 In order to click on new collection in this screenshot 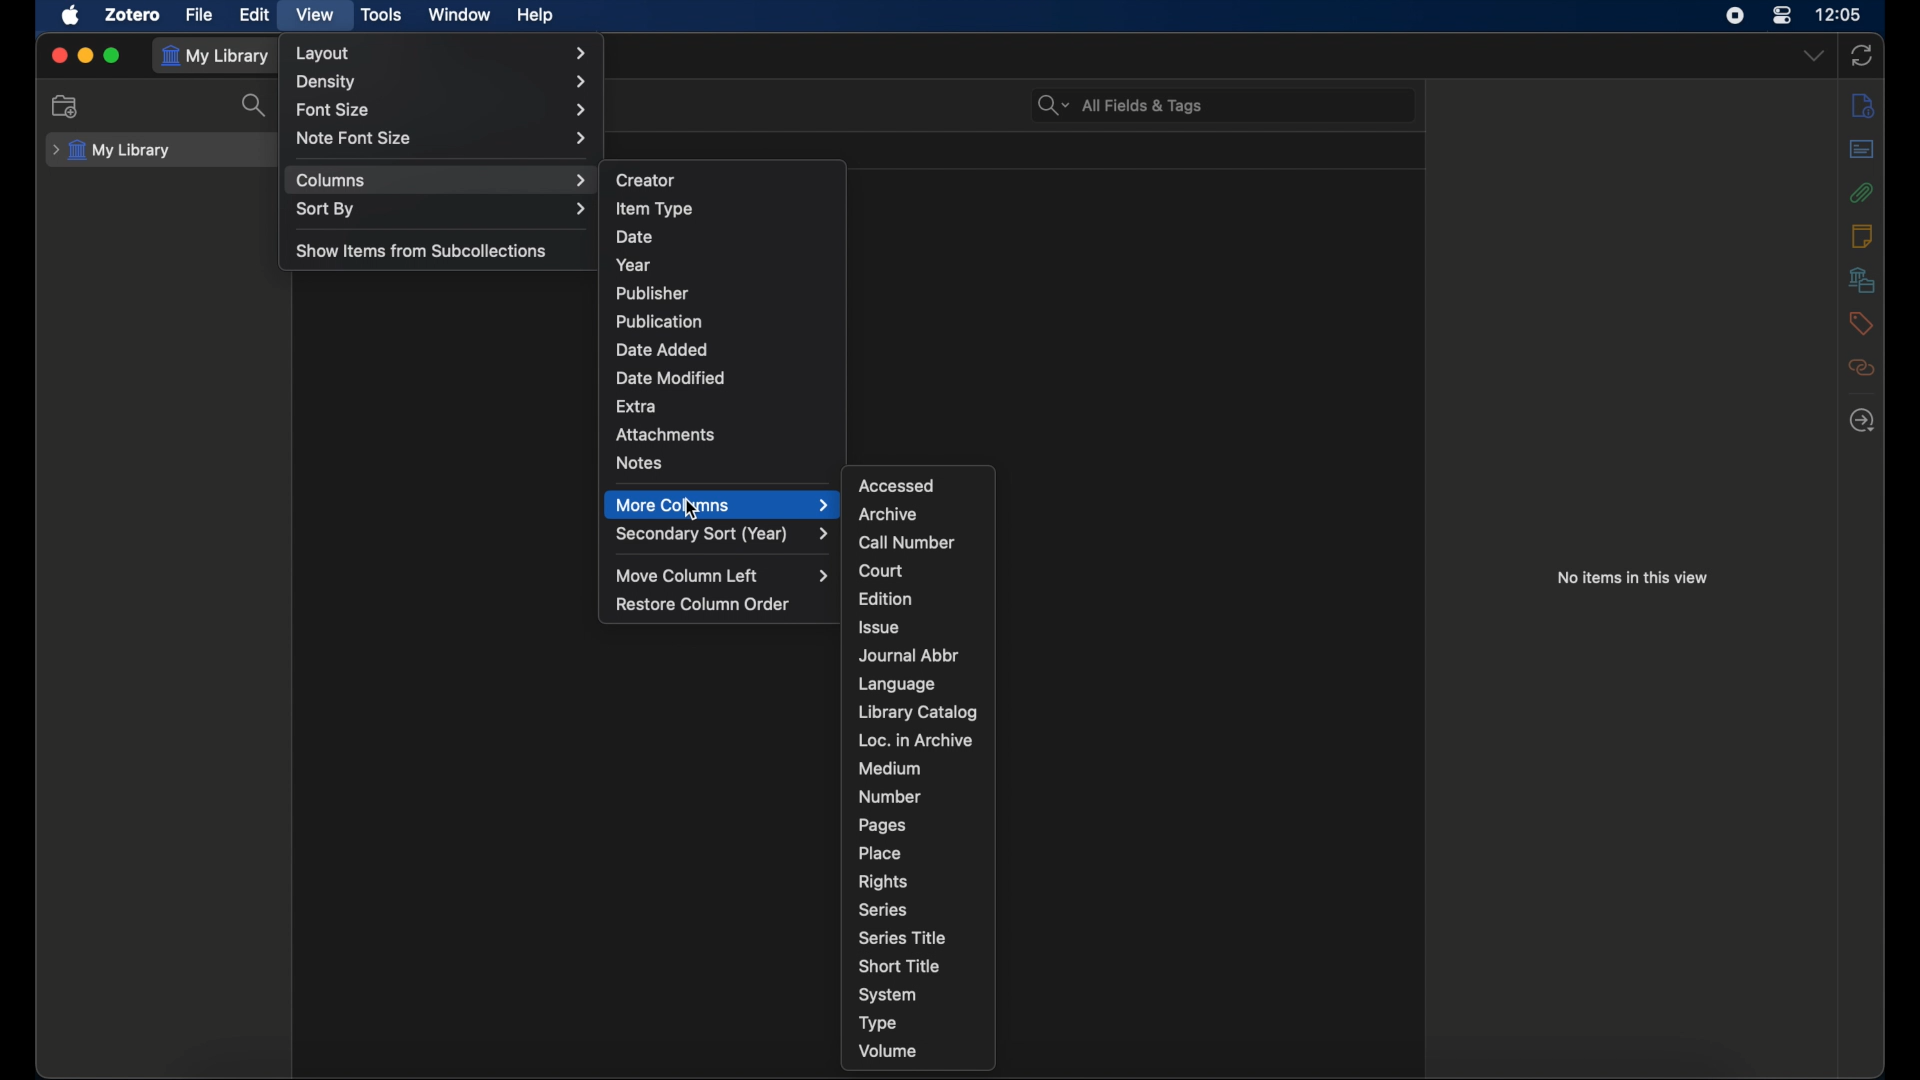, I will do `click(64, 106)`.